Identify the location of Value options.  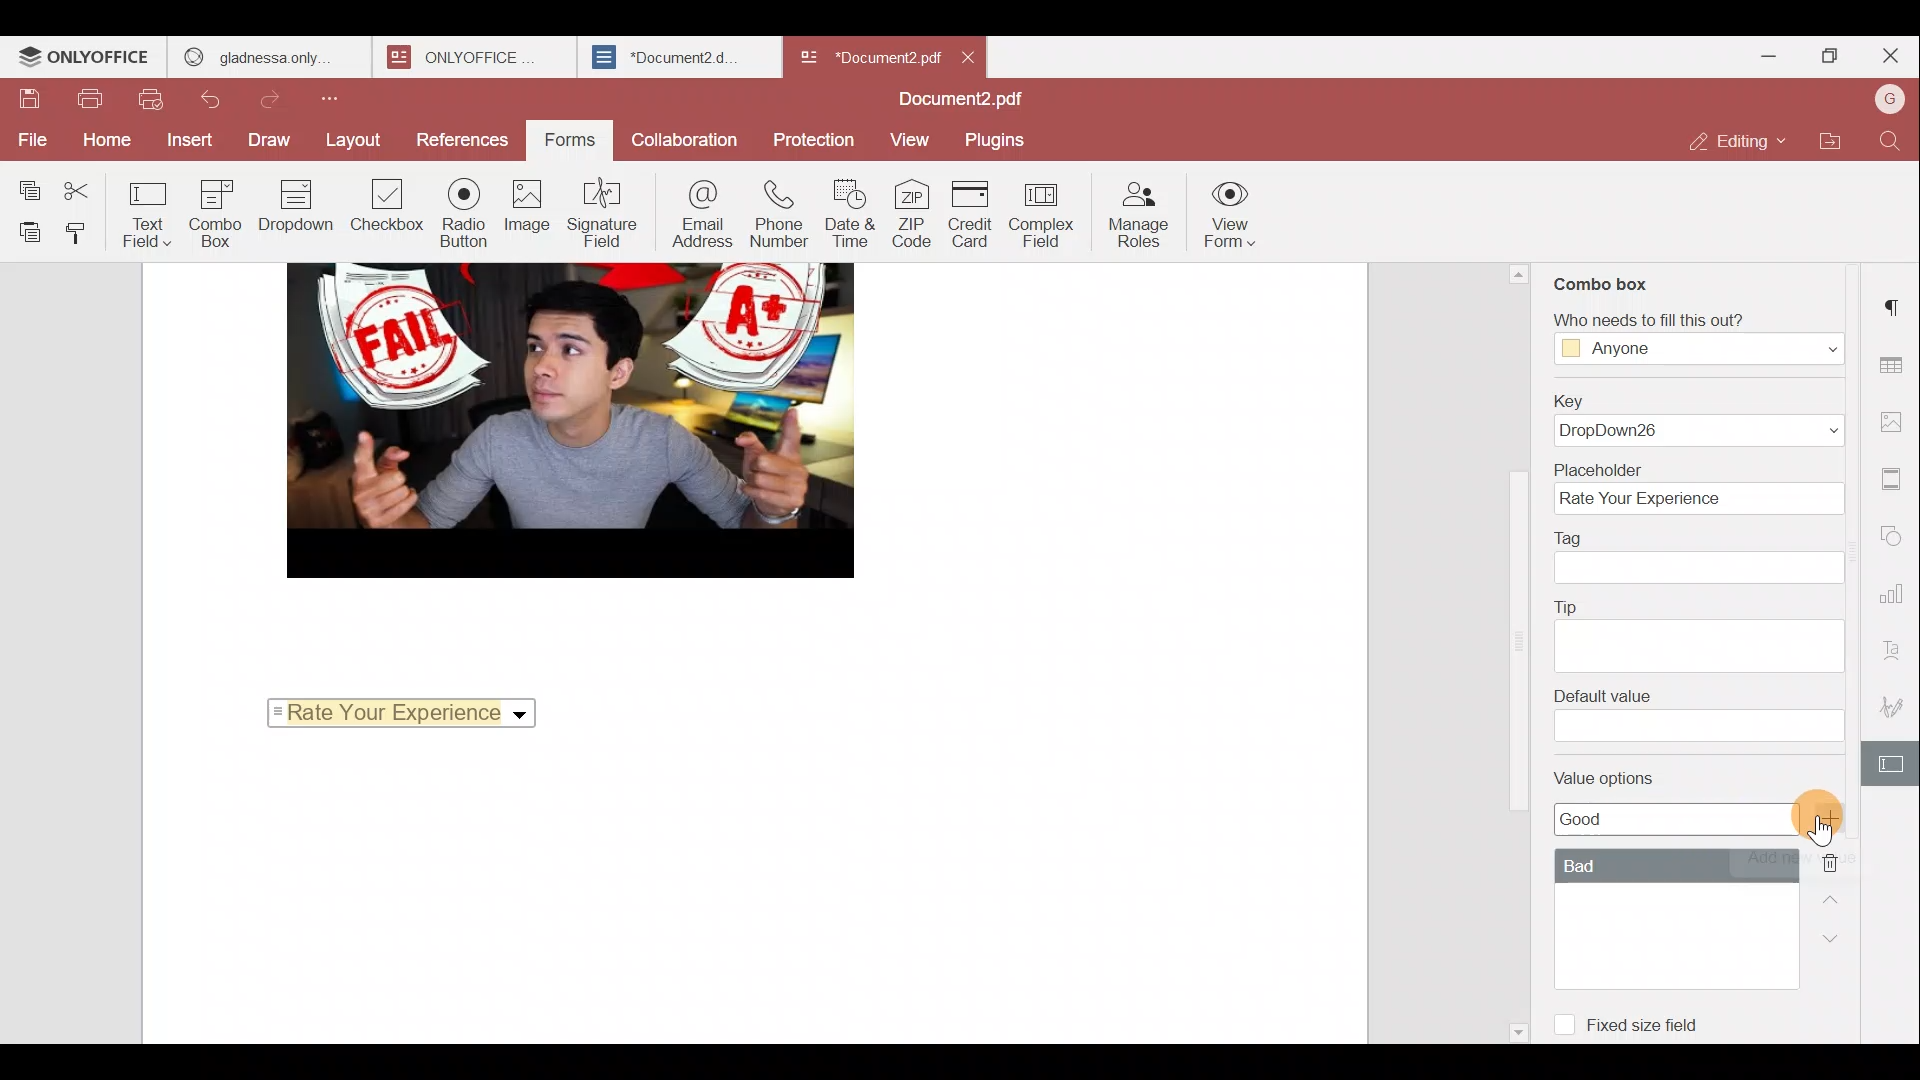
(1660, 868).